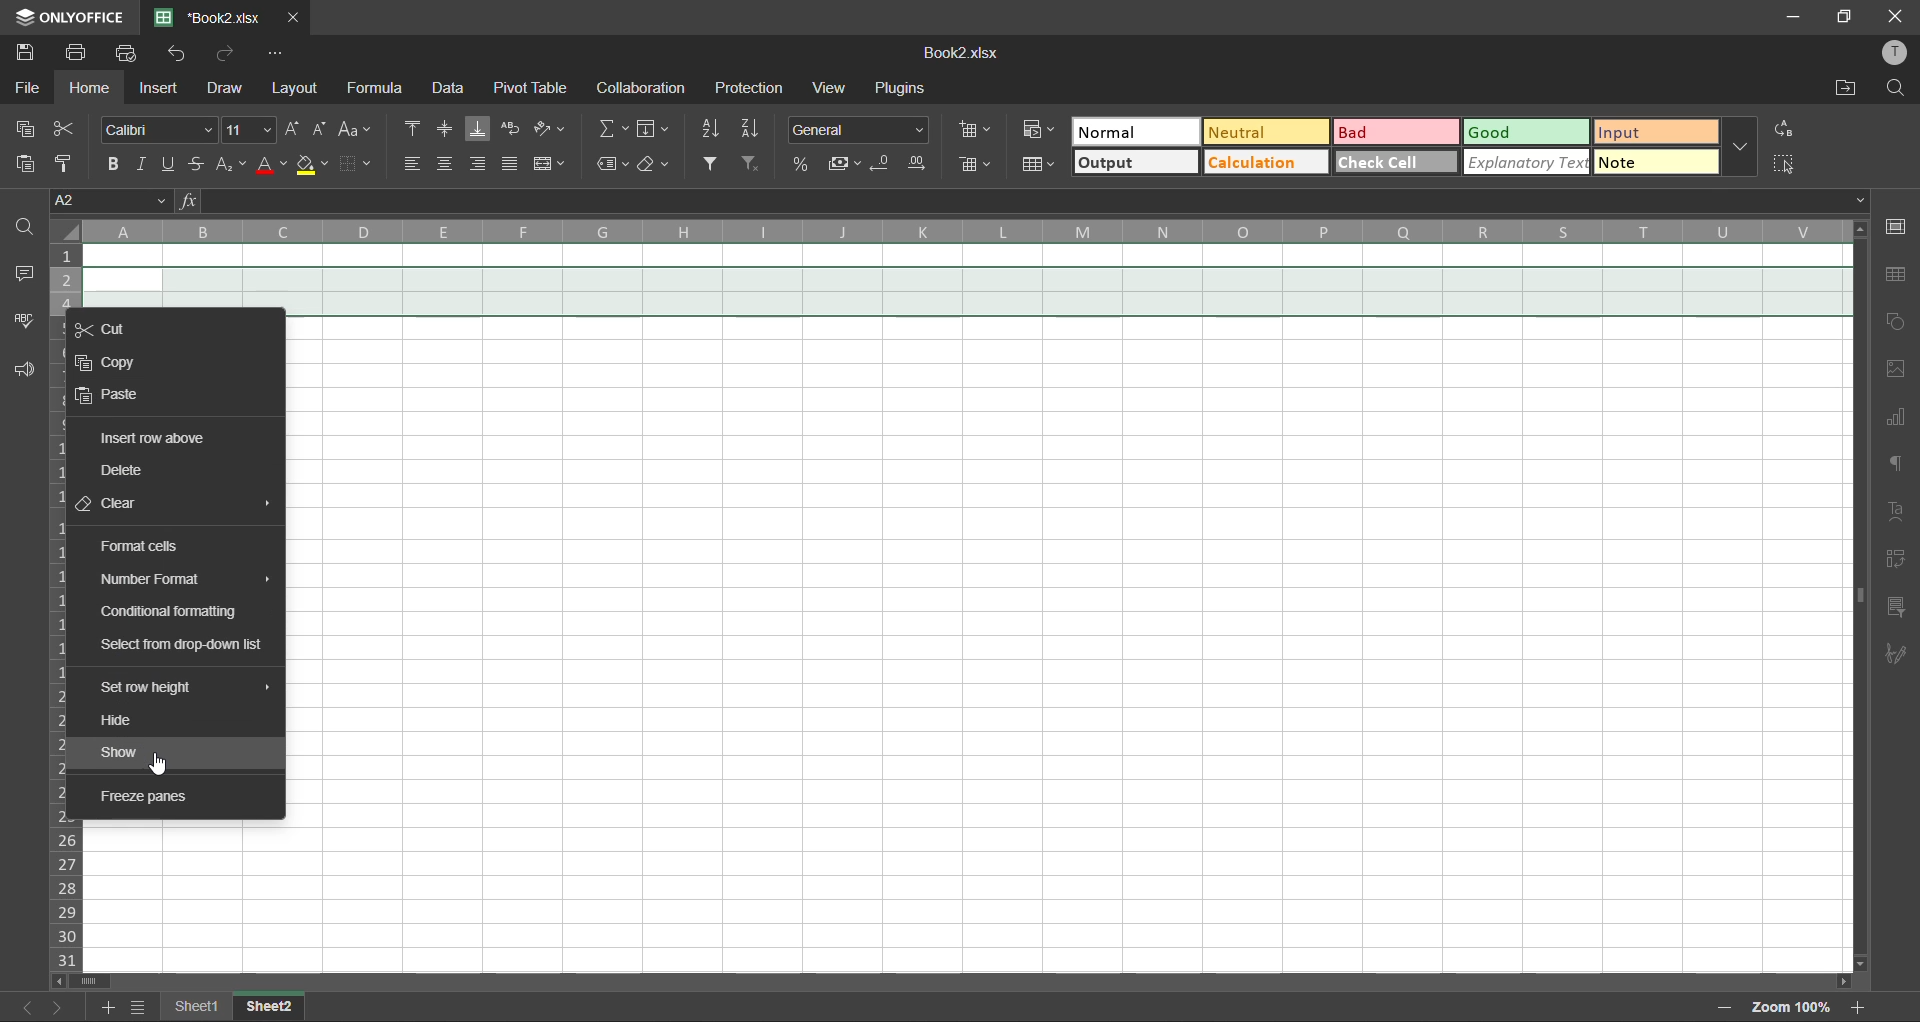 Image resolution: width=1920 pixels, height=1022 pixels. I want to click on zoom factor, so click(1791, 1007).